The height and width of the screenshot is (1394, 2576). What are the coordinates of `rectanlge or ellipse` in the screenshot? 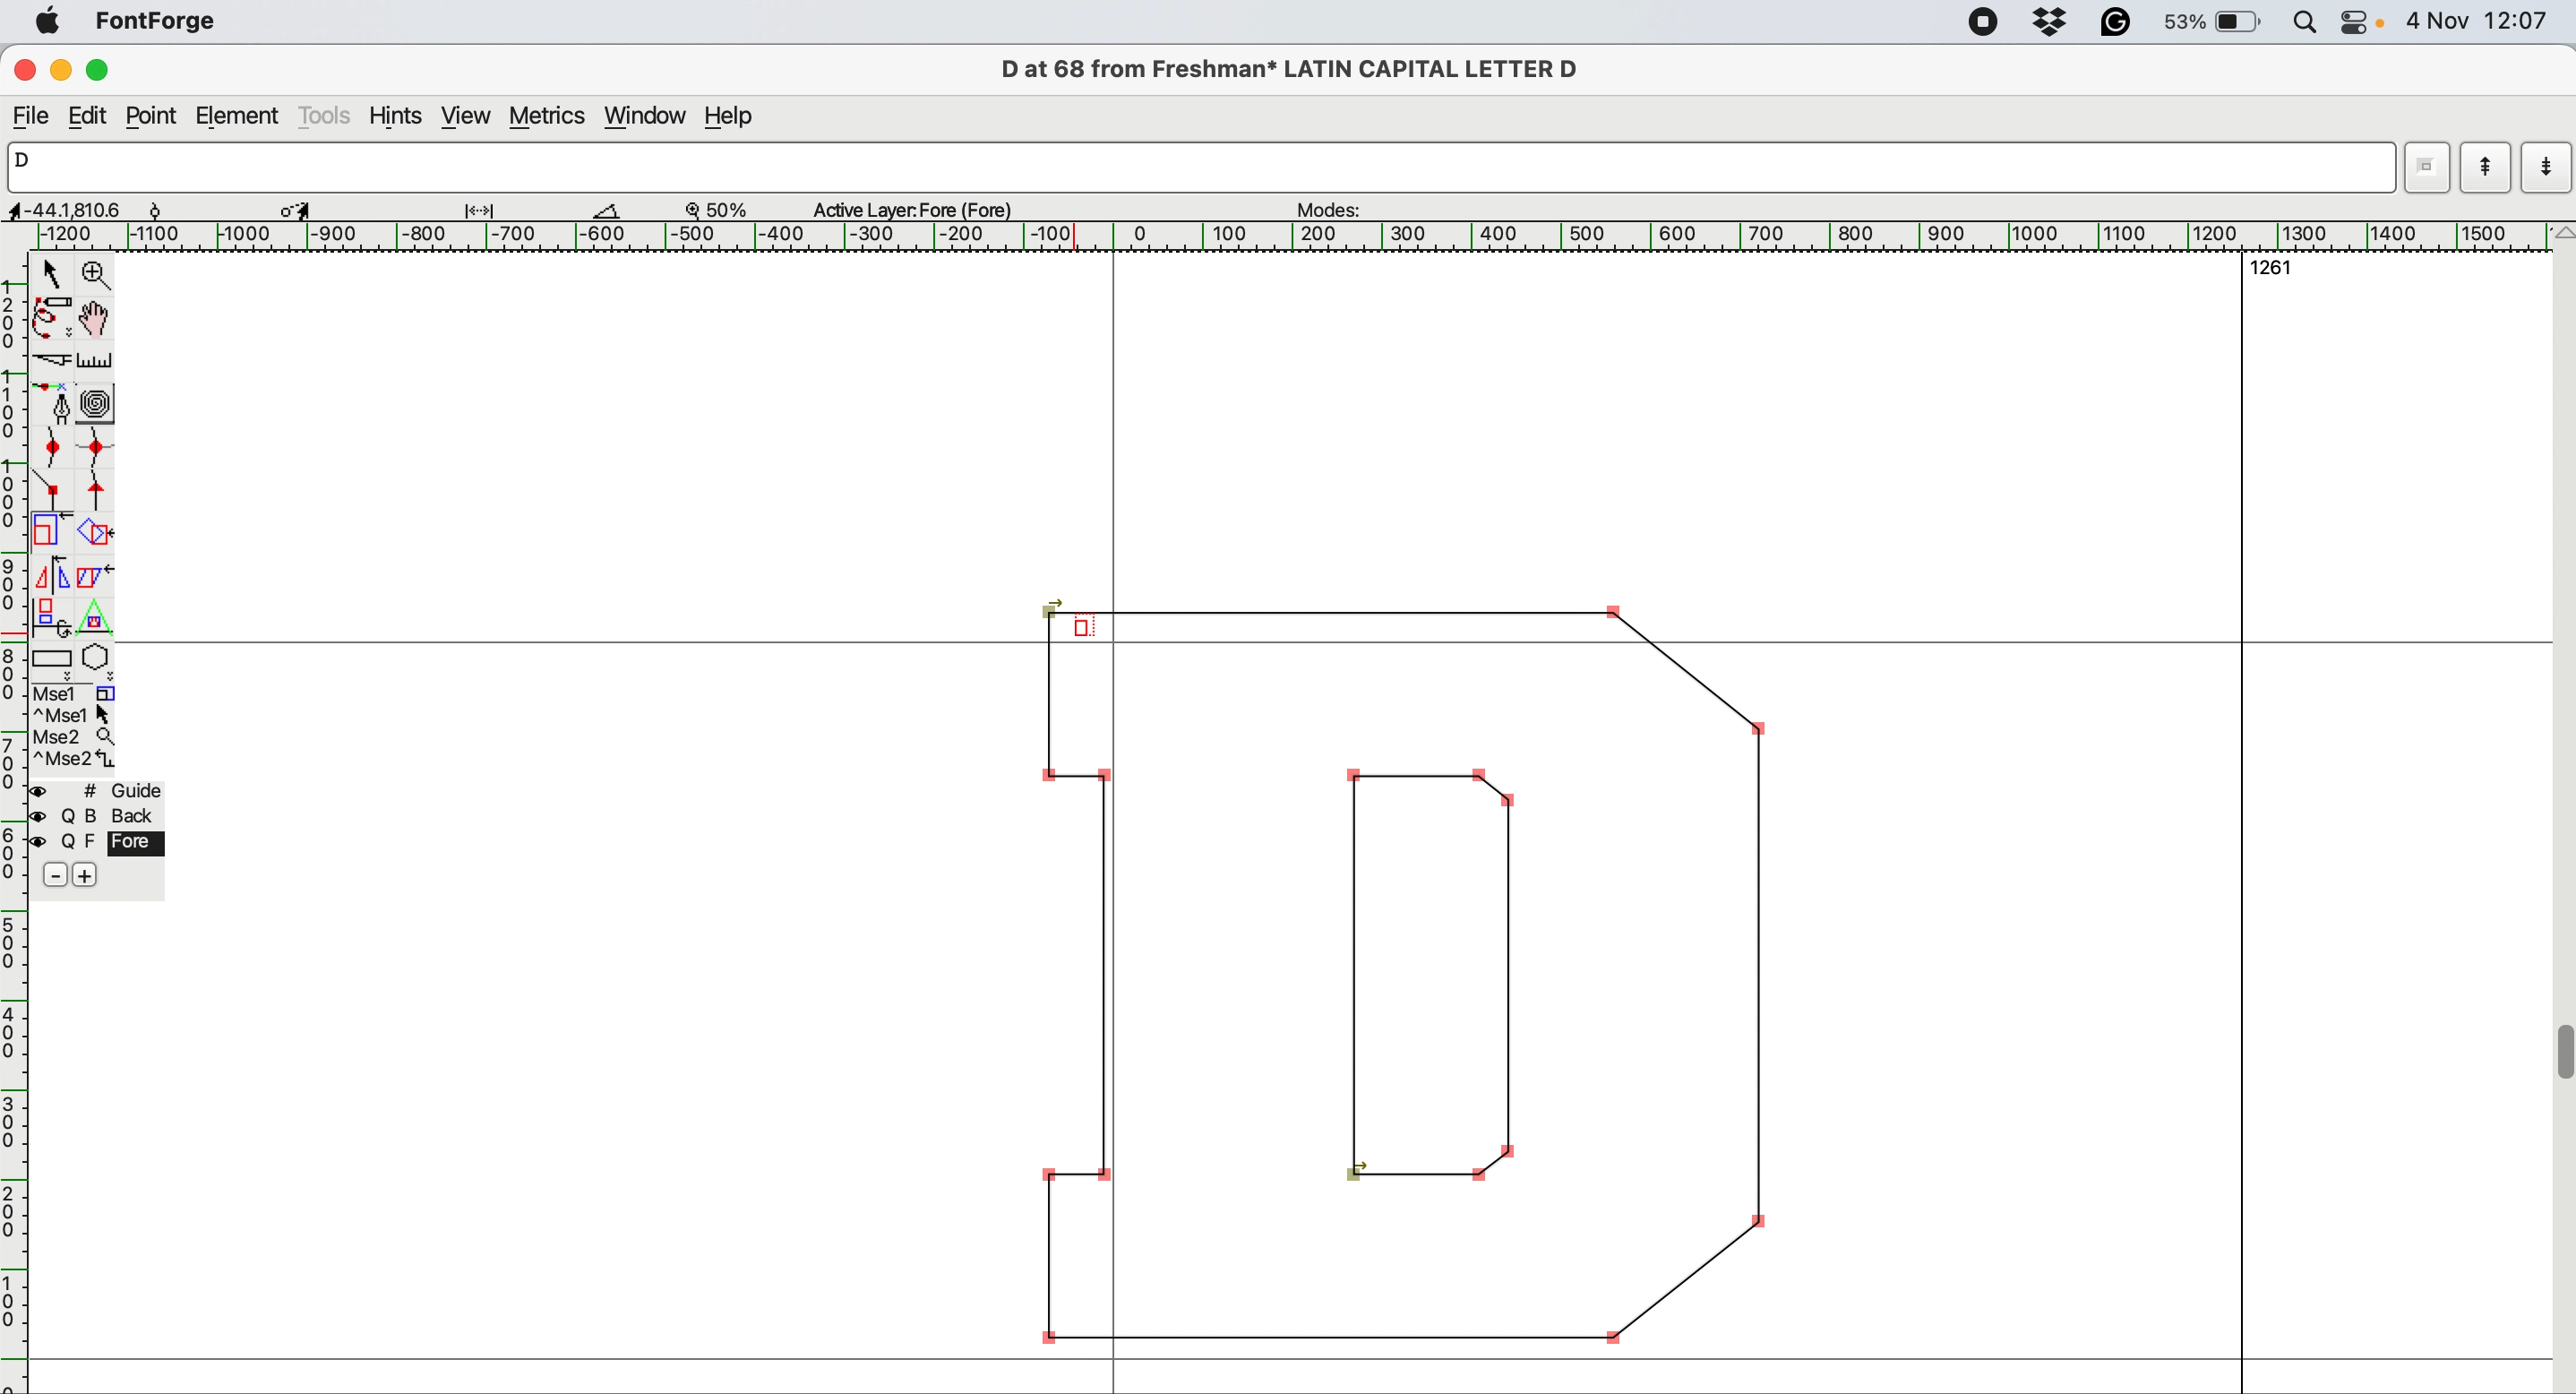 It's located at (54, 661).